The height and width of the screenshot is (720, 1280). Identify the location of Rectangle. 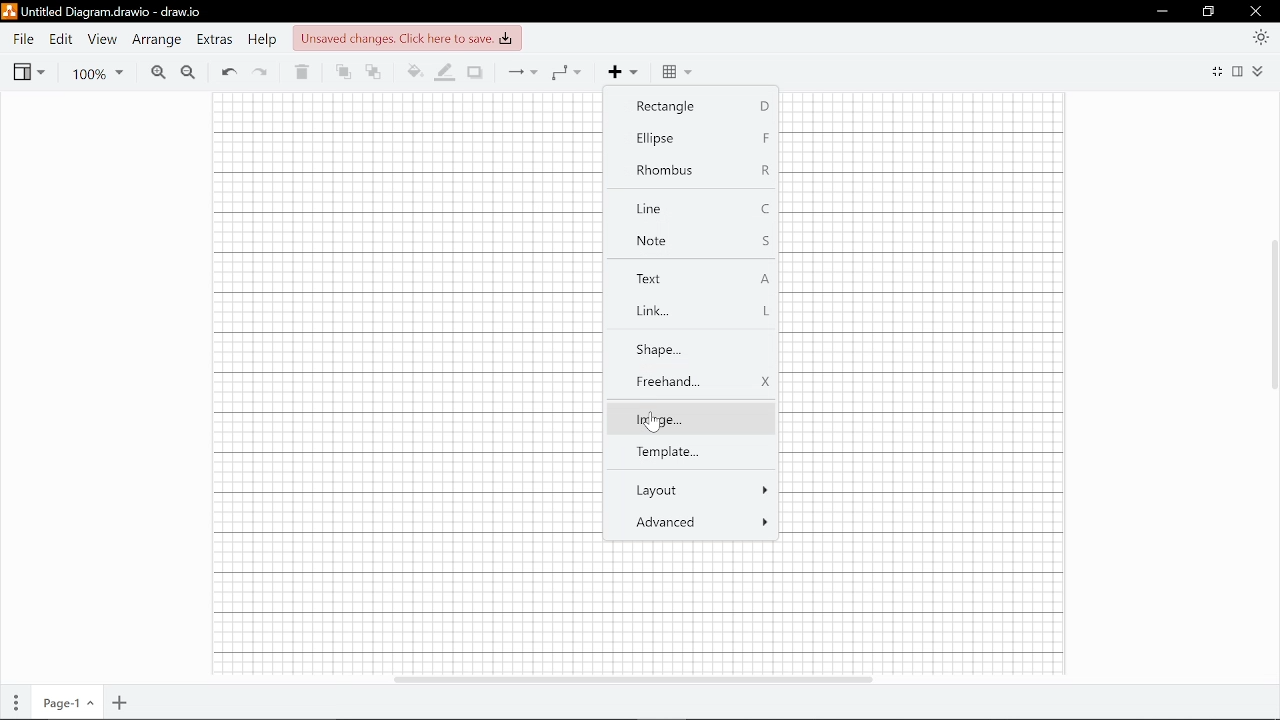
(696, 104).